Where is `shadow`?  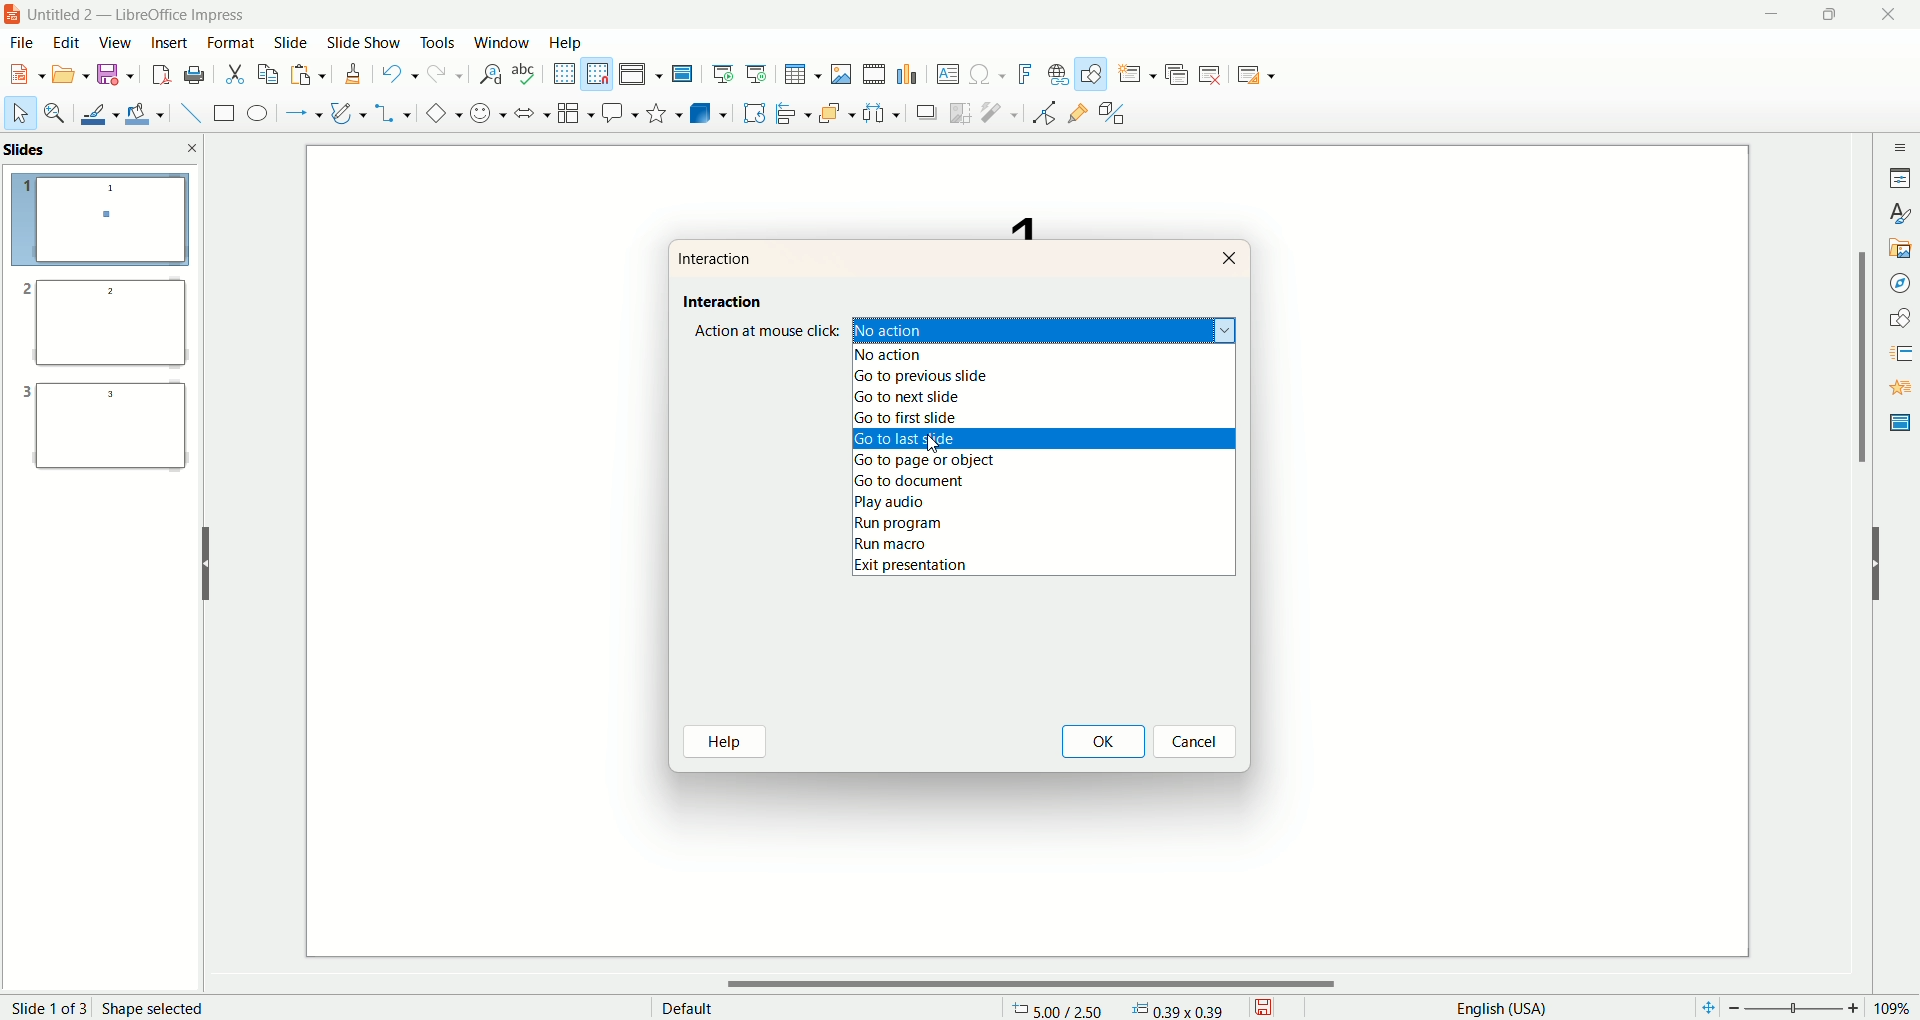
shadow is located at coordinates (929, 114).